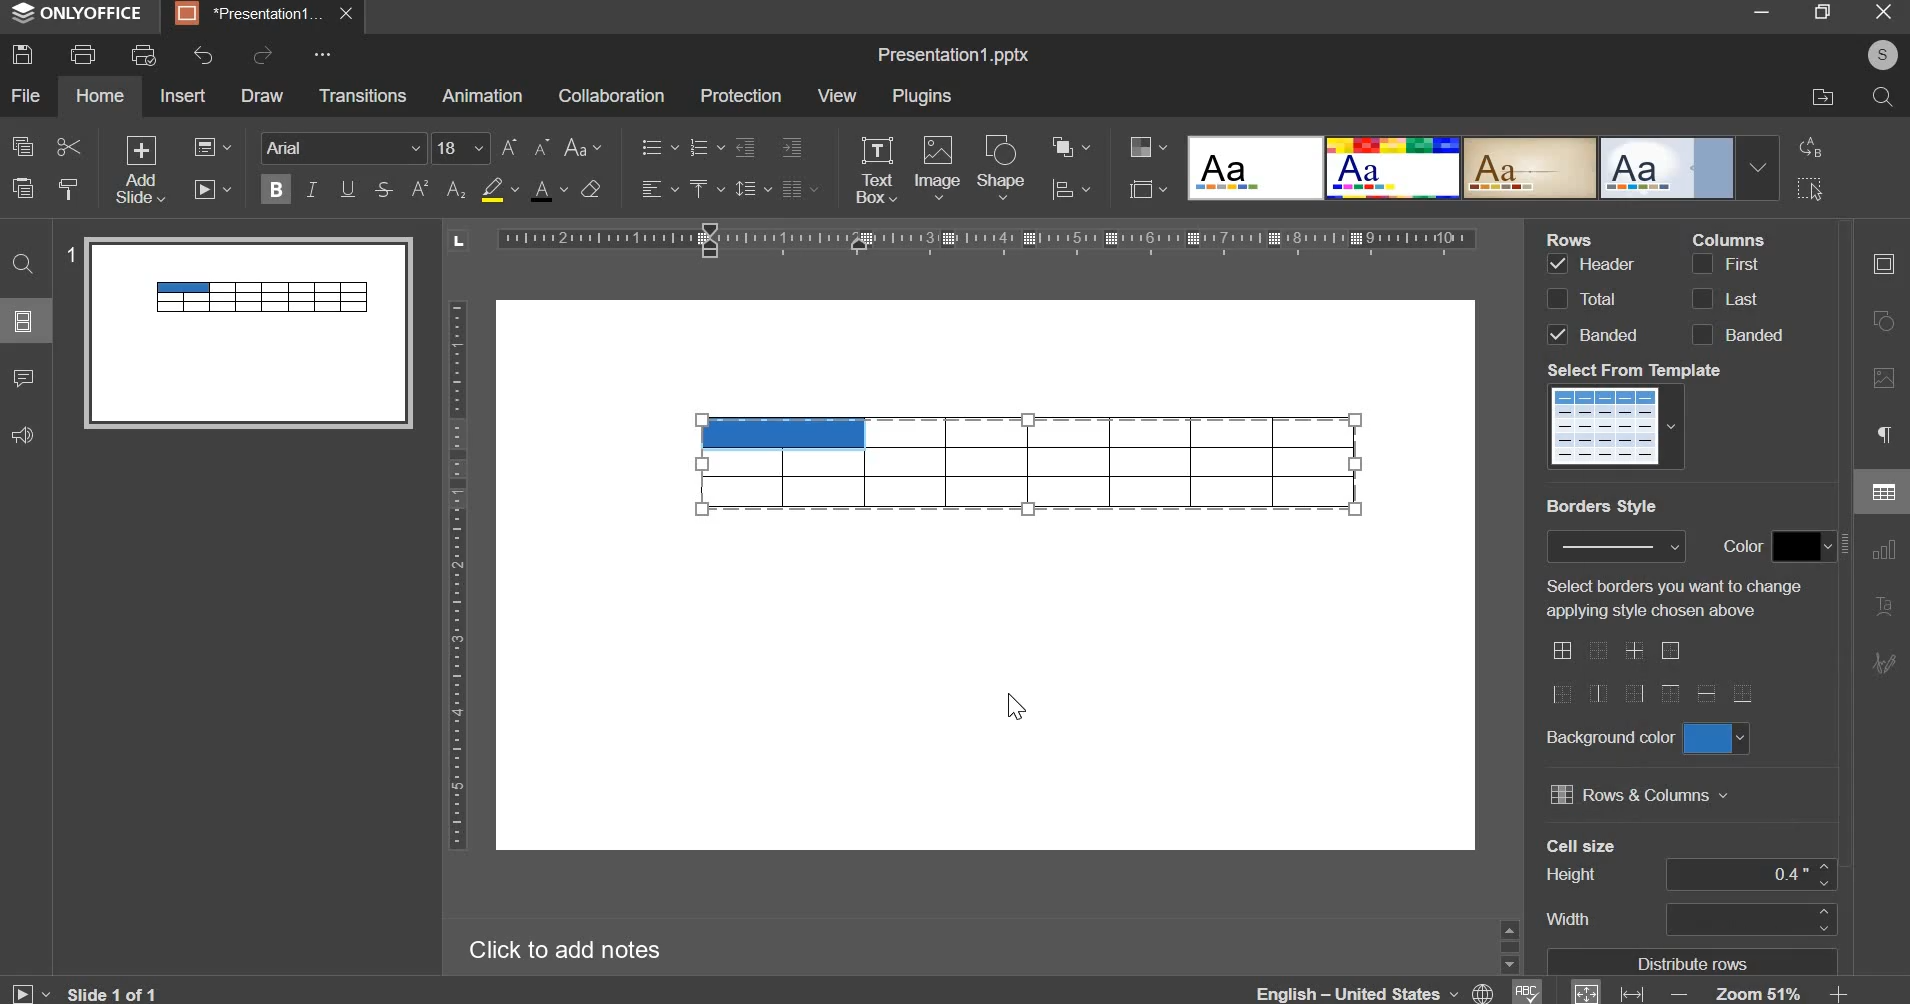 This screenshot has height=1004, width=1910. Describe the element at coordinates (1145, 146) in the screenshot. I see `design color` at that location.